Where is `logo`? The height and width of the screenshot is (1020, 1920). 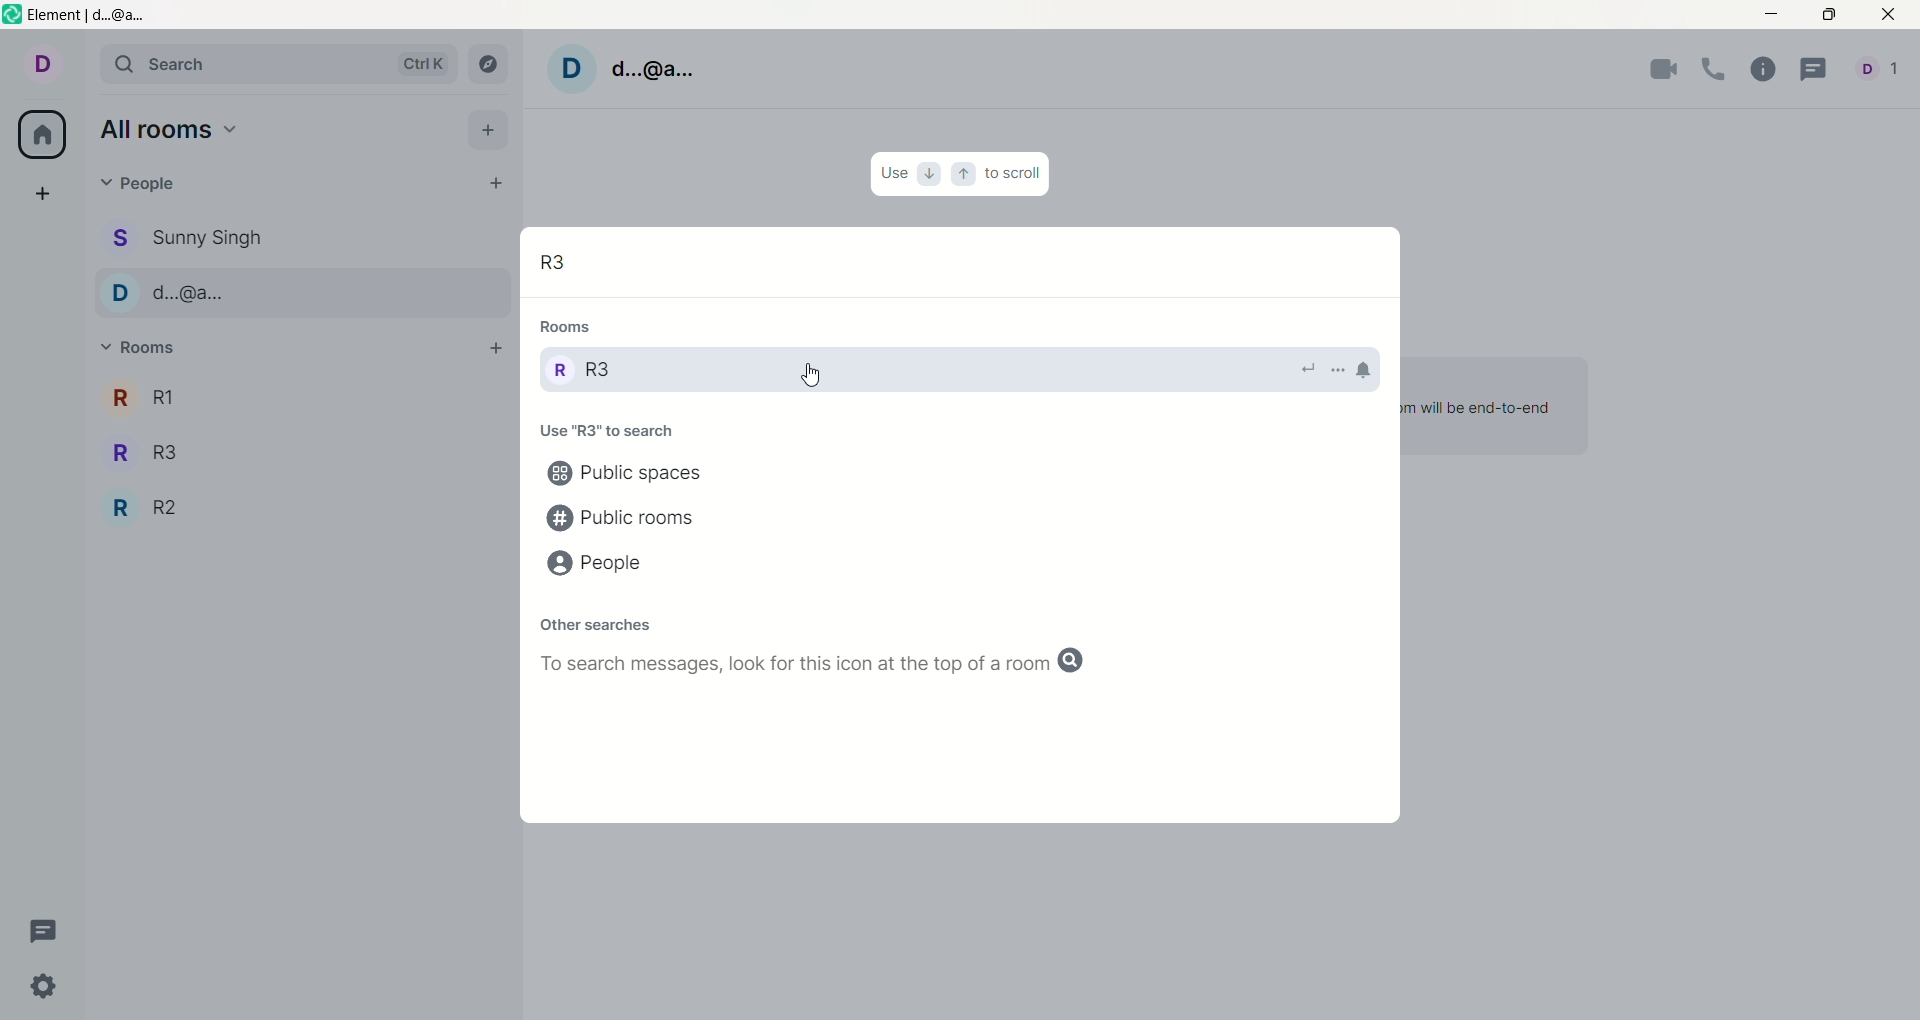
logo is located at coordinates (13, 17).